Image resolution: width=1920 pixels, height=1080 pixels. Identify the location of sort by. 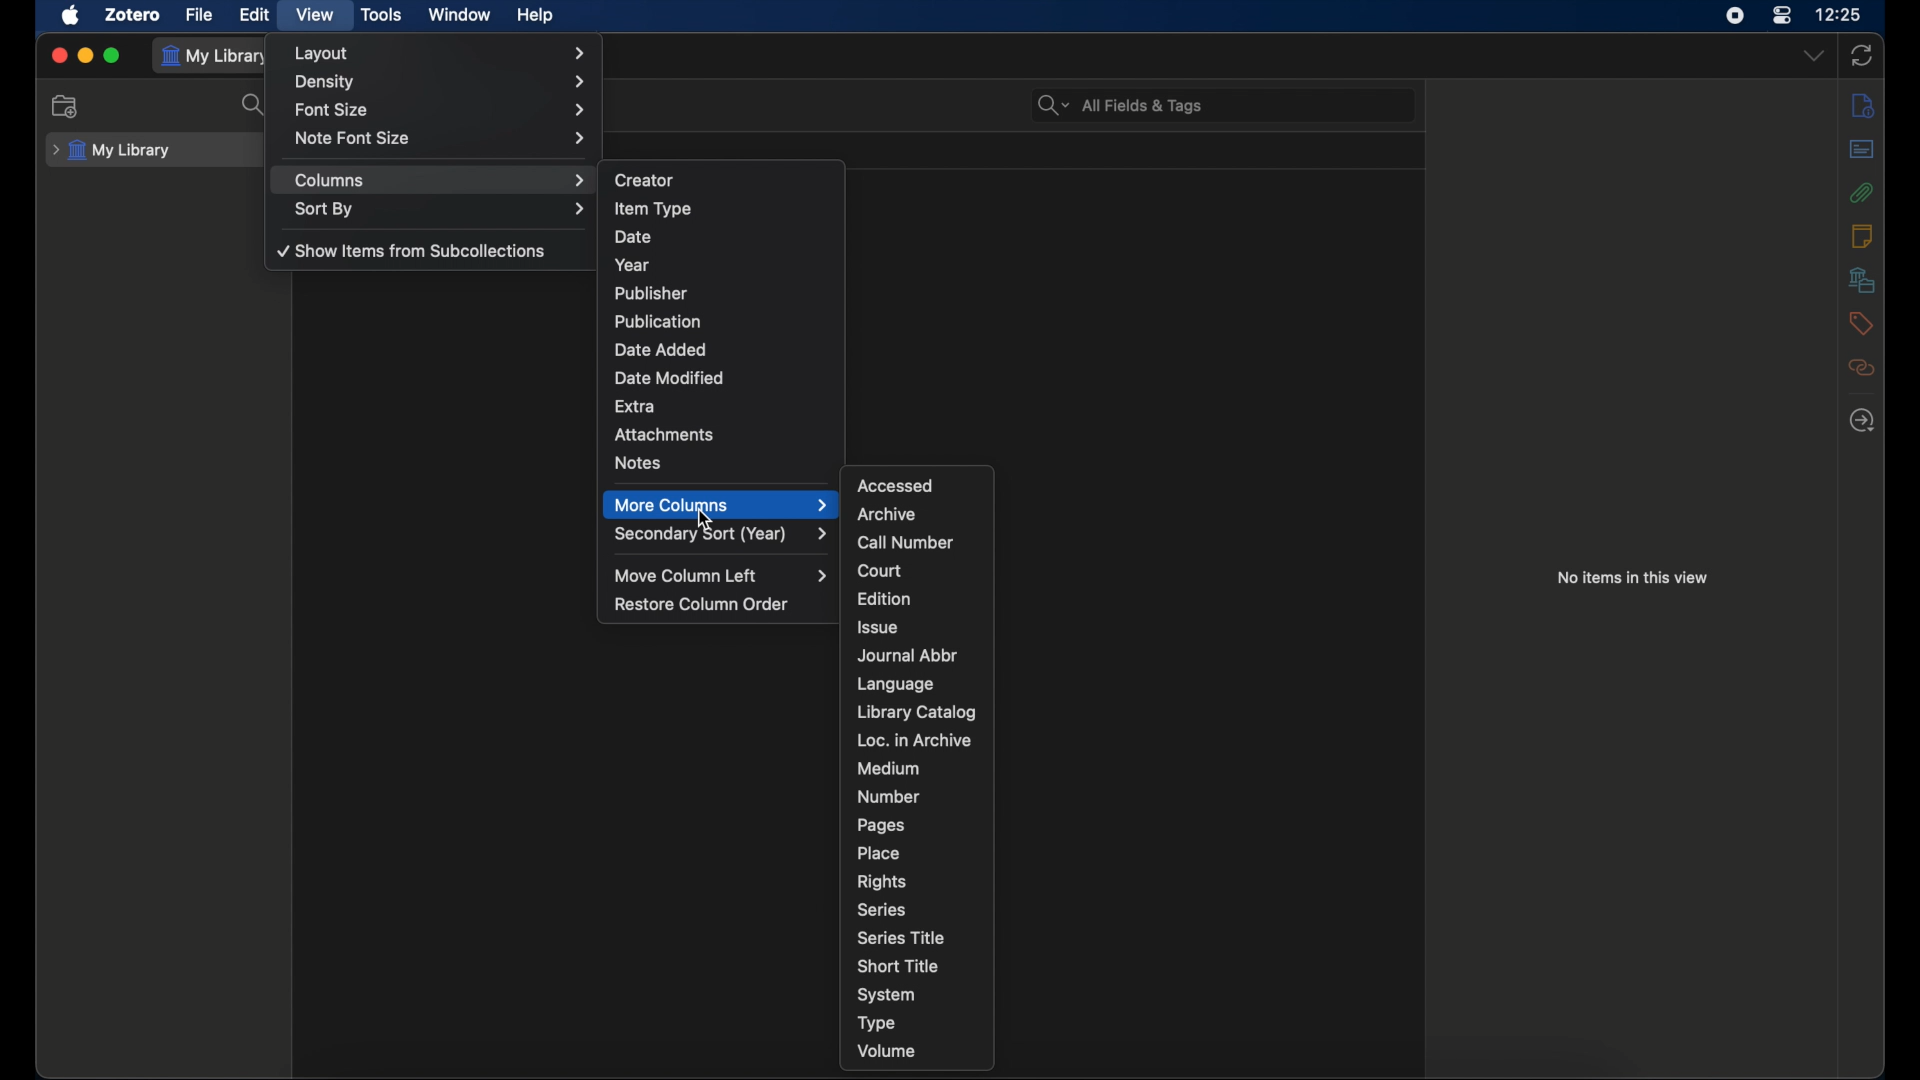
(440, 209).